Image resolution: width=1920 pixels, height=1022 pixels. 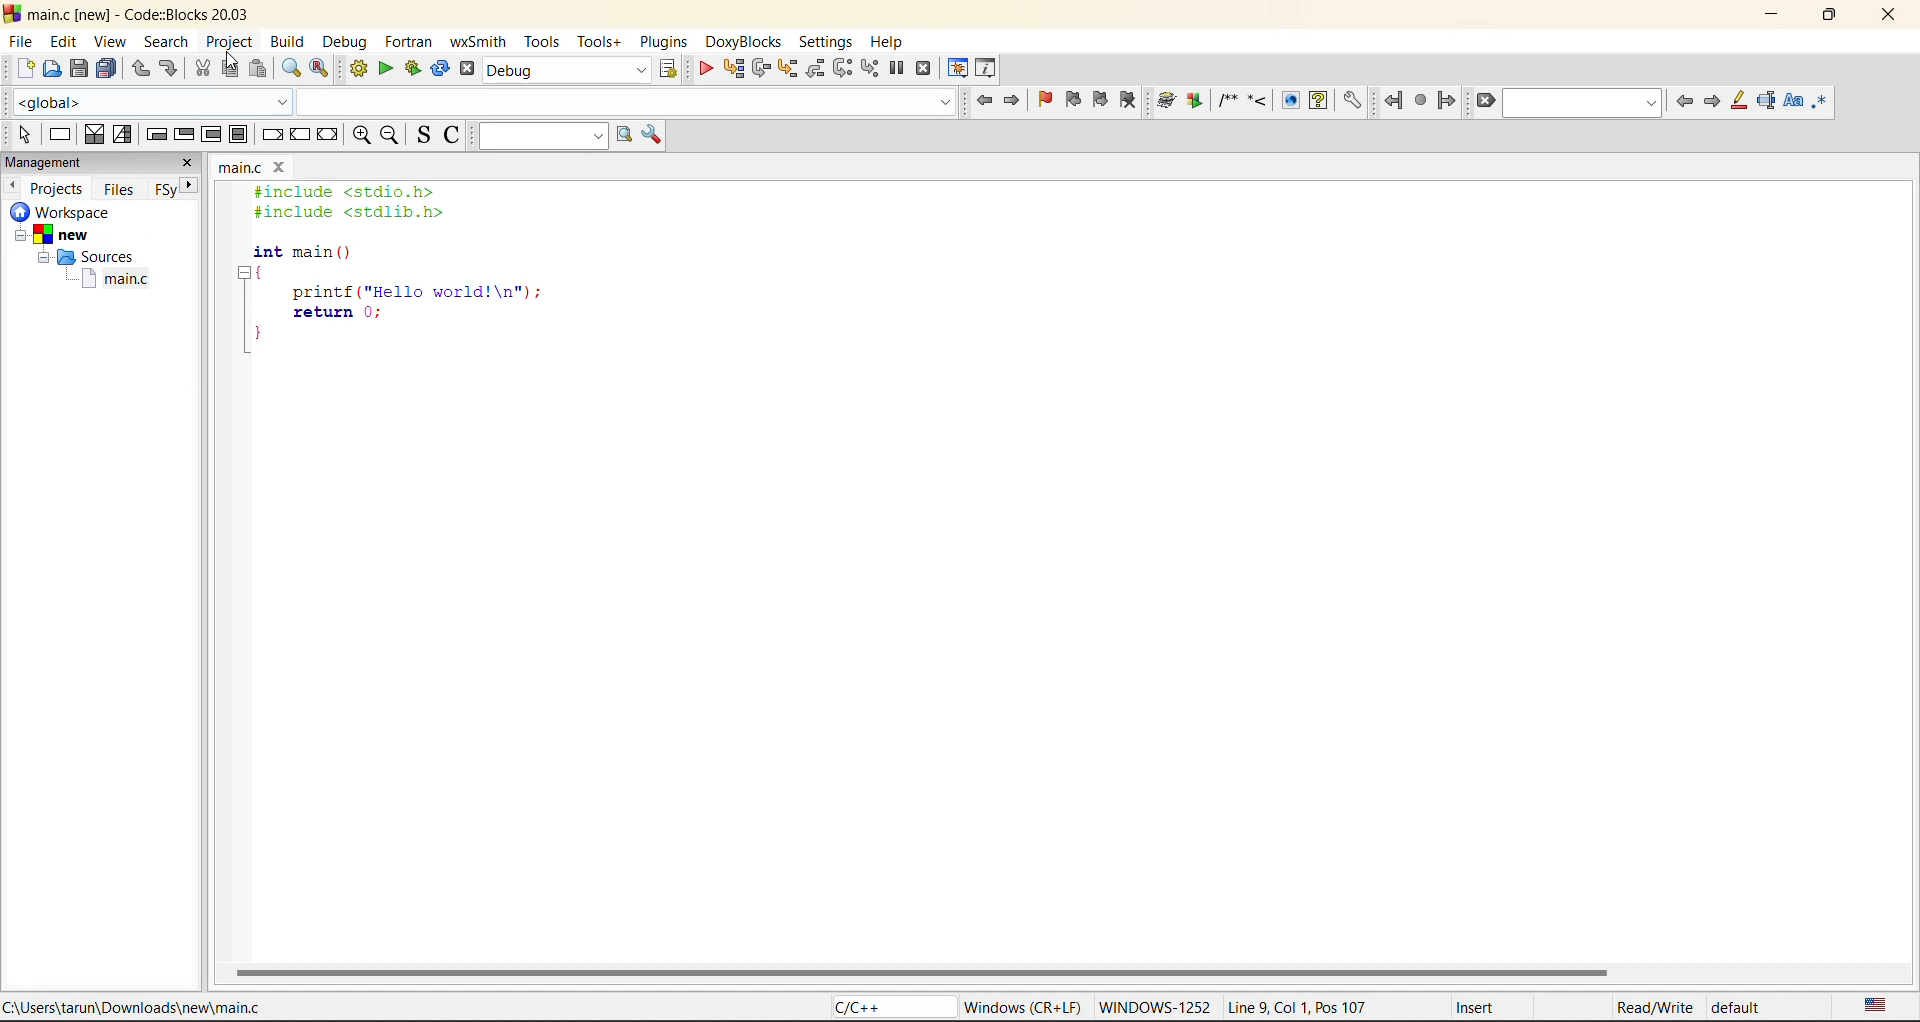 I want to click on main.c [new] - Code::Blocks 20.03, so click(x=160, y=15).